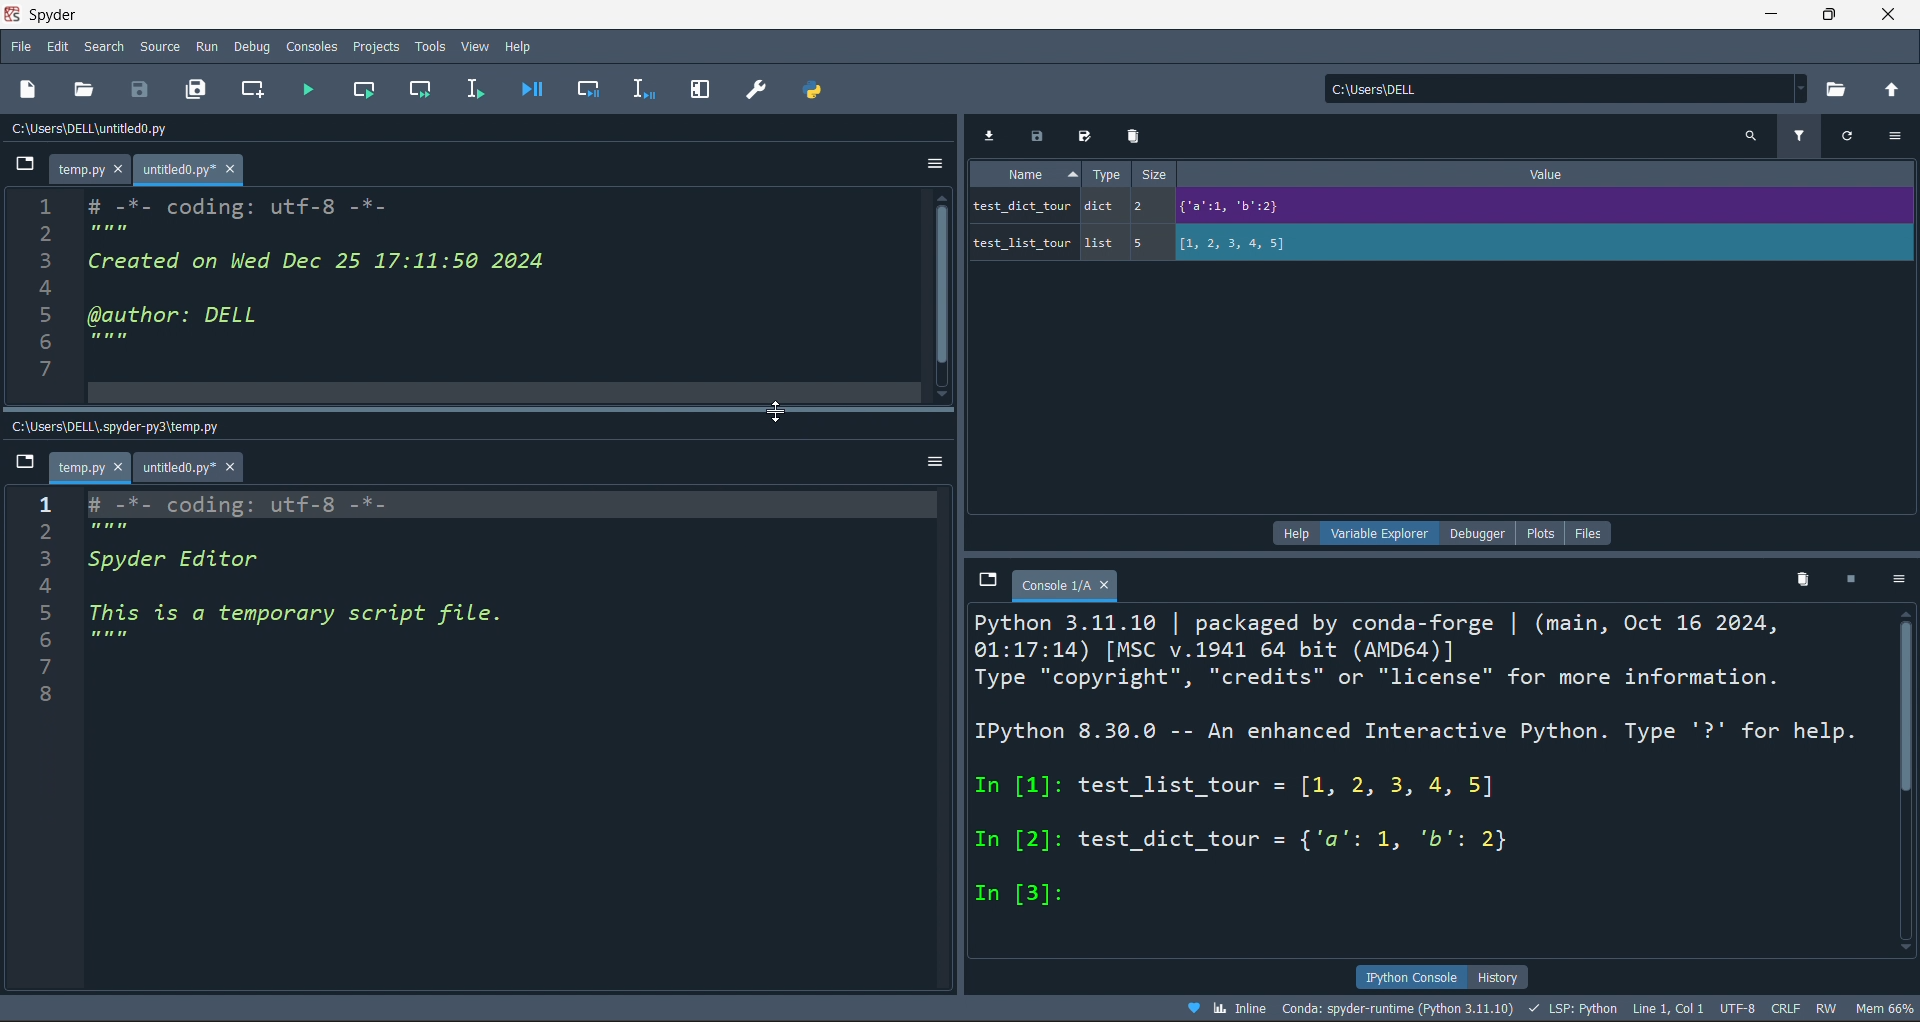 The image size is (1920, 1022). I want to click on 2 Rp, so click(112, 529).